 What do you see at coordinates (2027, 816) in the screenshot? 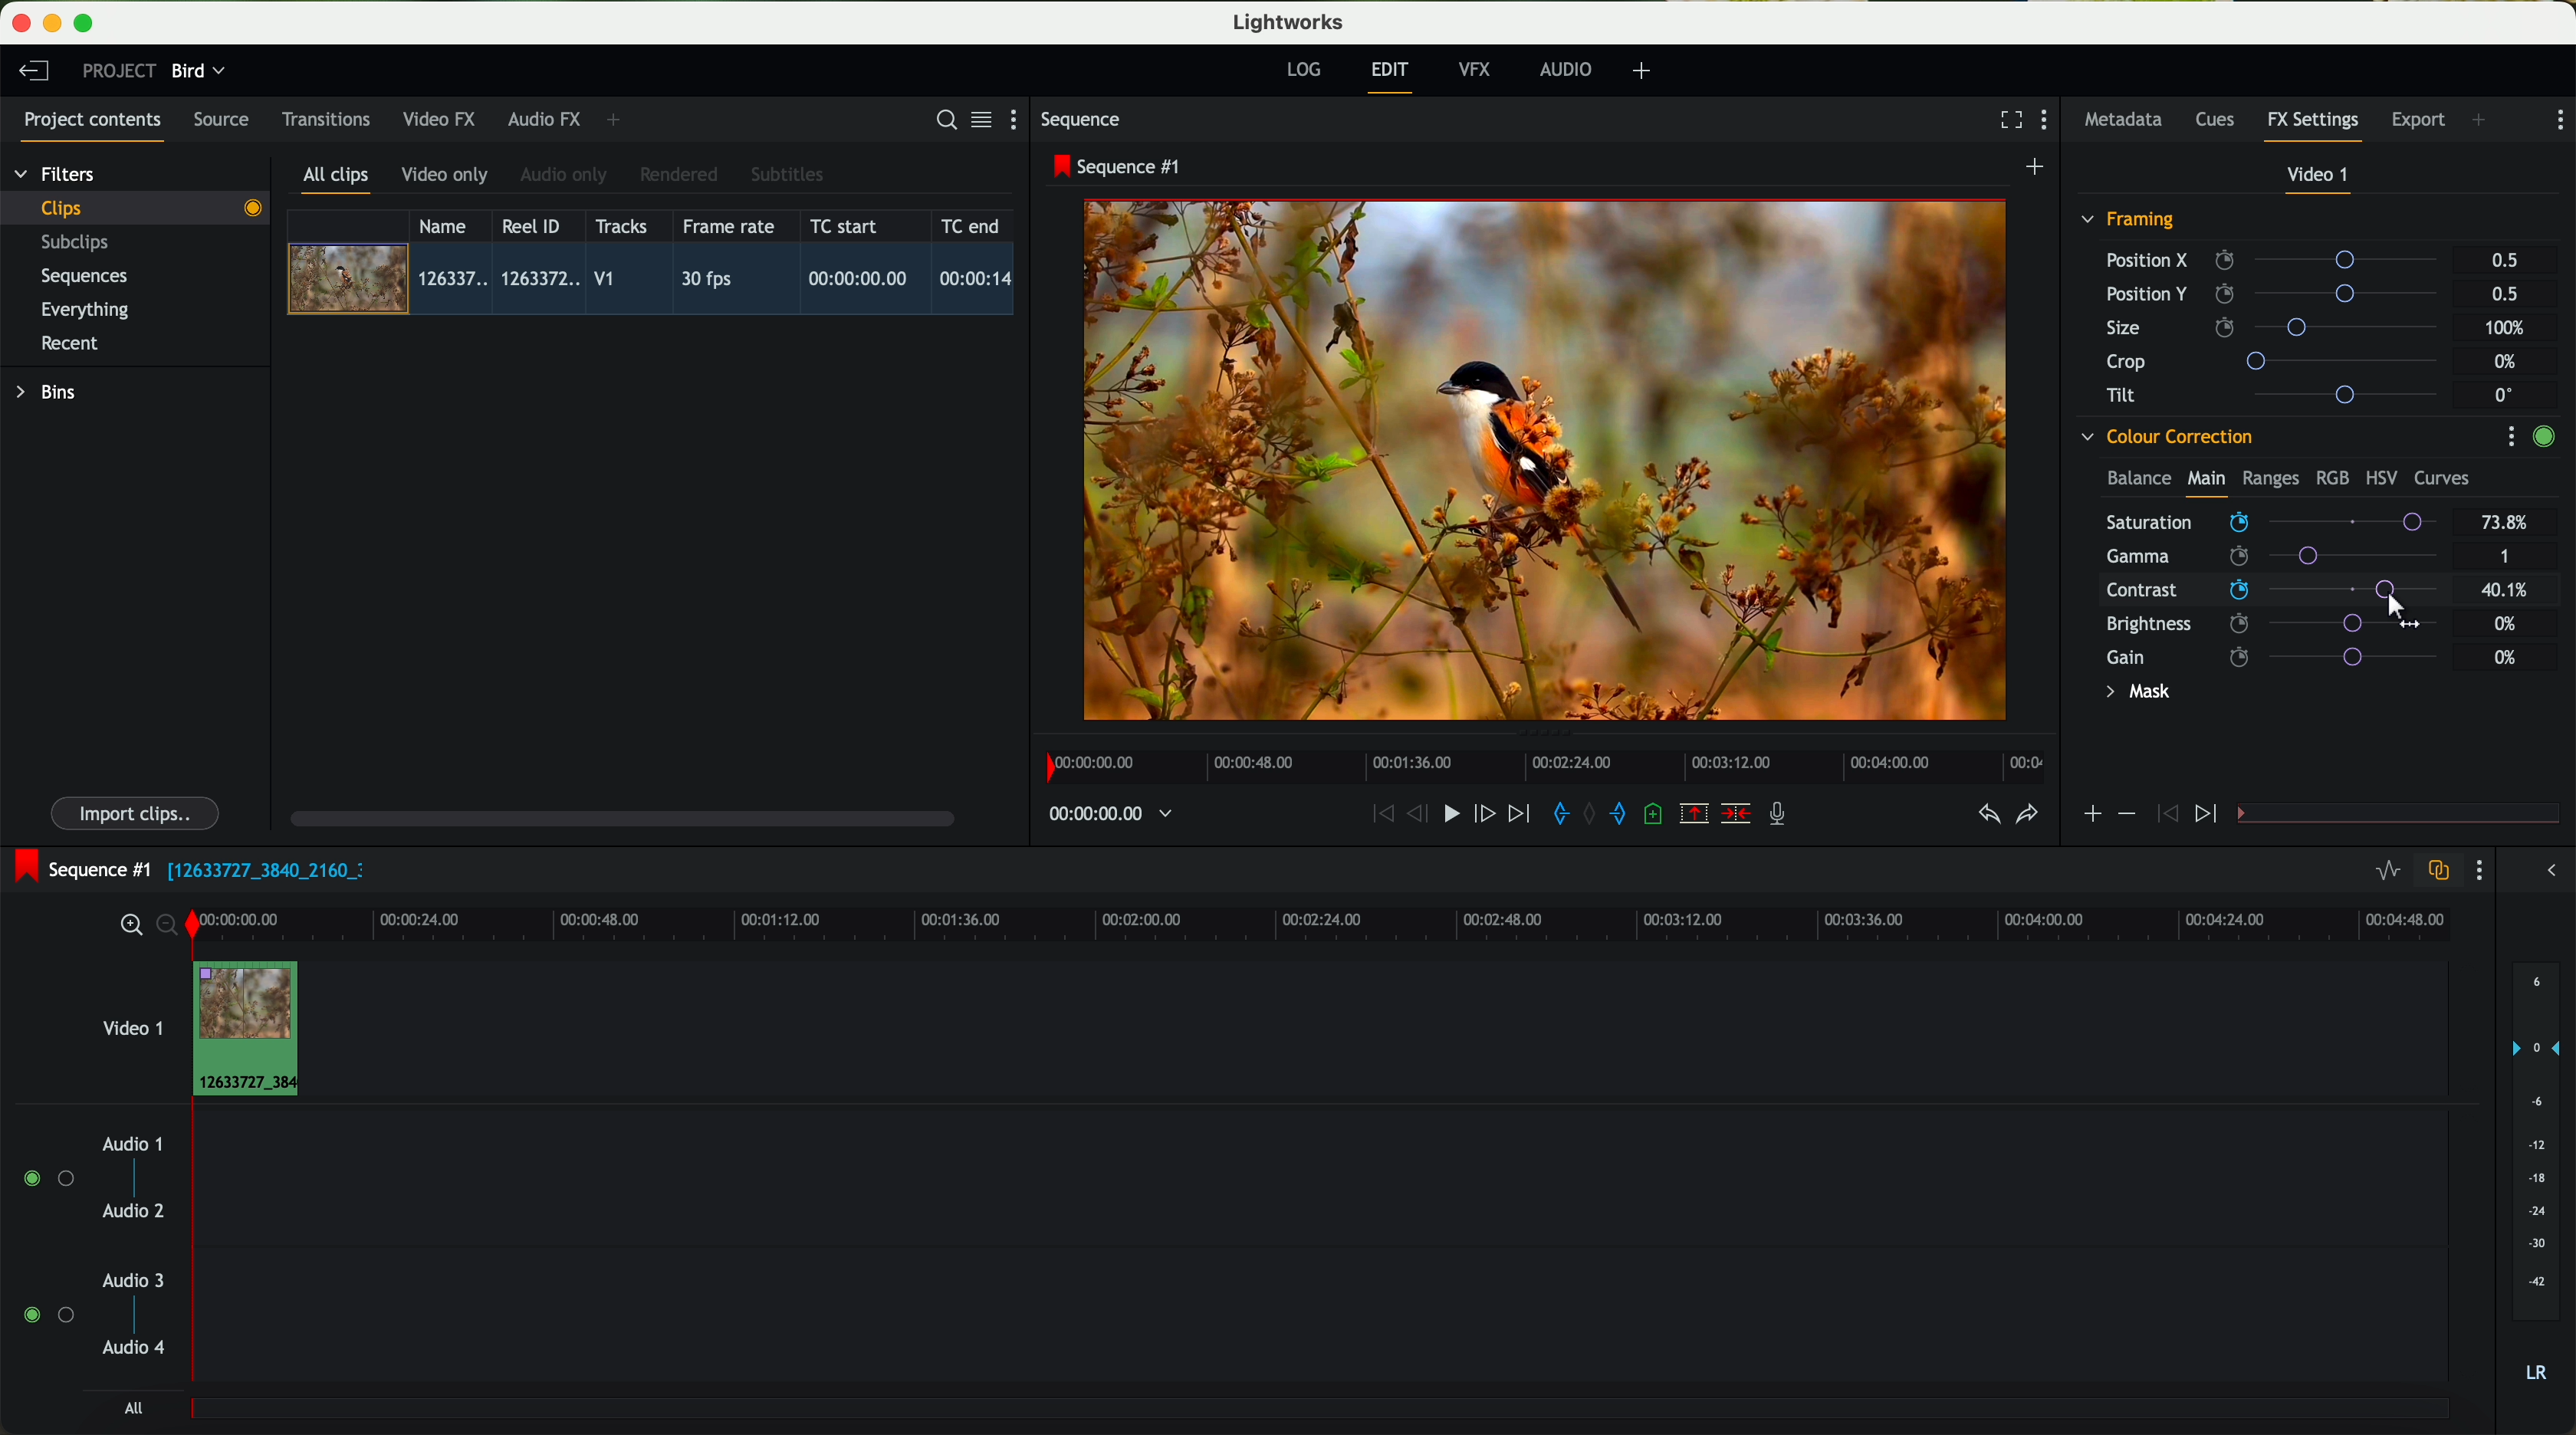
I see `redo` at bounding box center [2027, 816].